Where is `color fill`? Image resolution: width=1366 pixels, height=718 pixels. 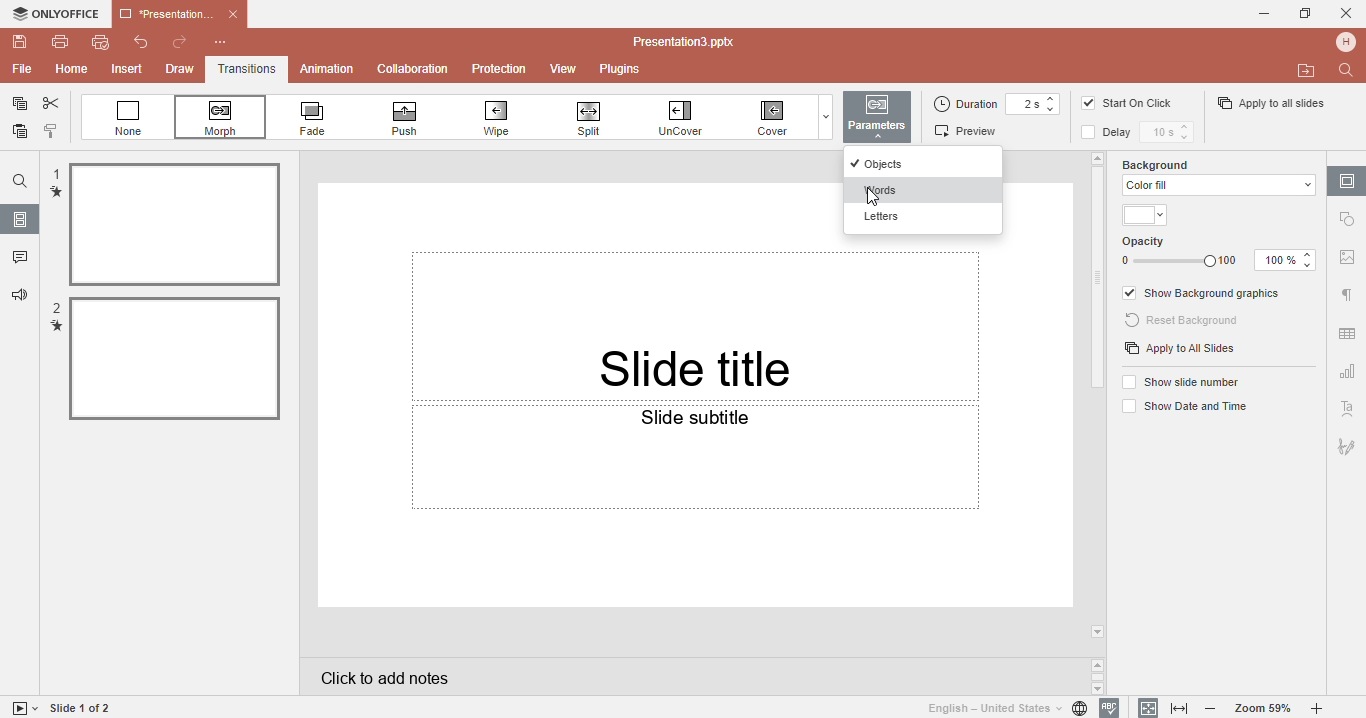
color fill is located at coordinates (1216, 185).